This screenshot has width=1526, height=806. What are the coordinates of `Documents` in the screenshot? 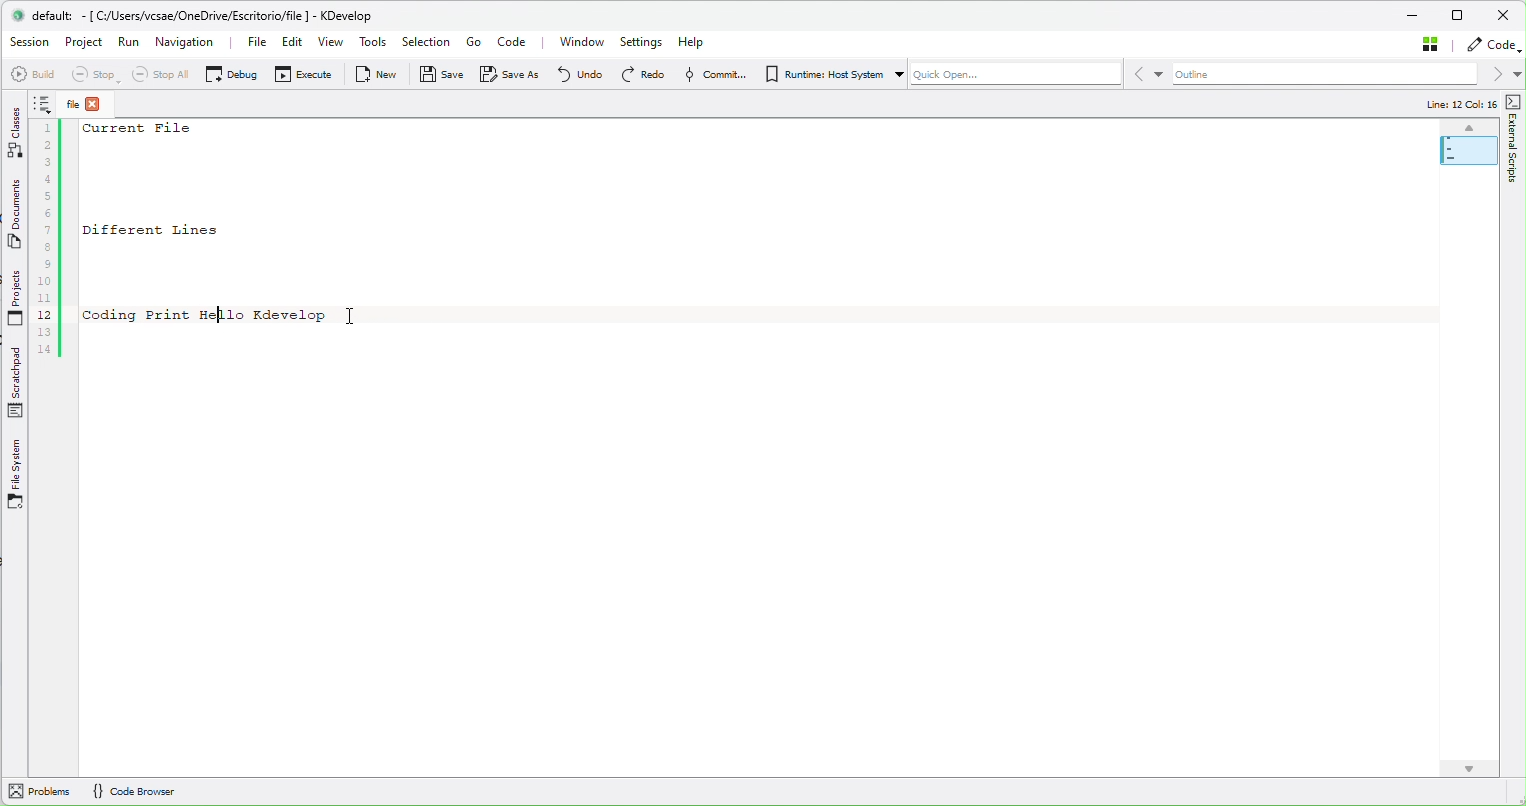 It's located at (16, 212).